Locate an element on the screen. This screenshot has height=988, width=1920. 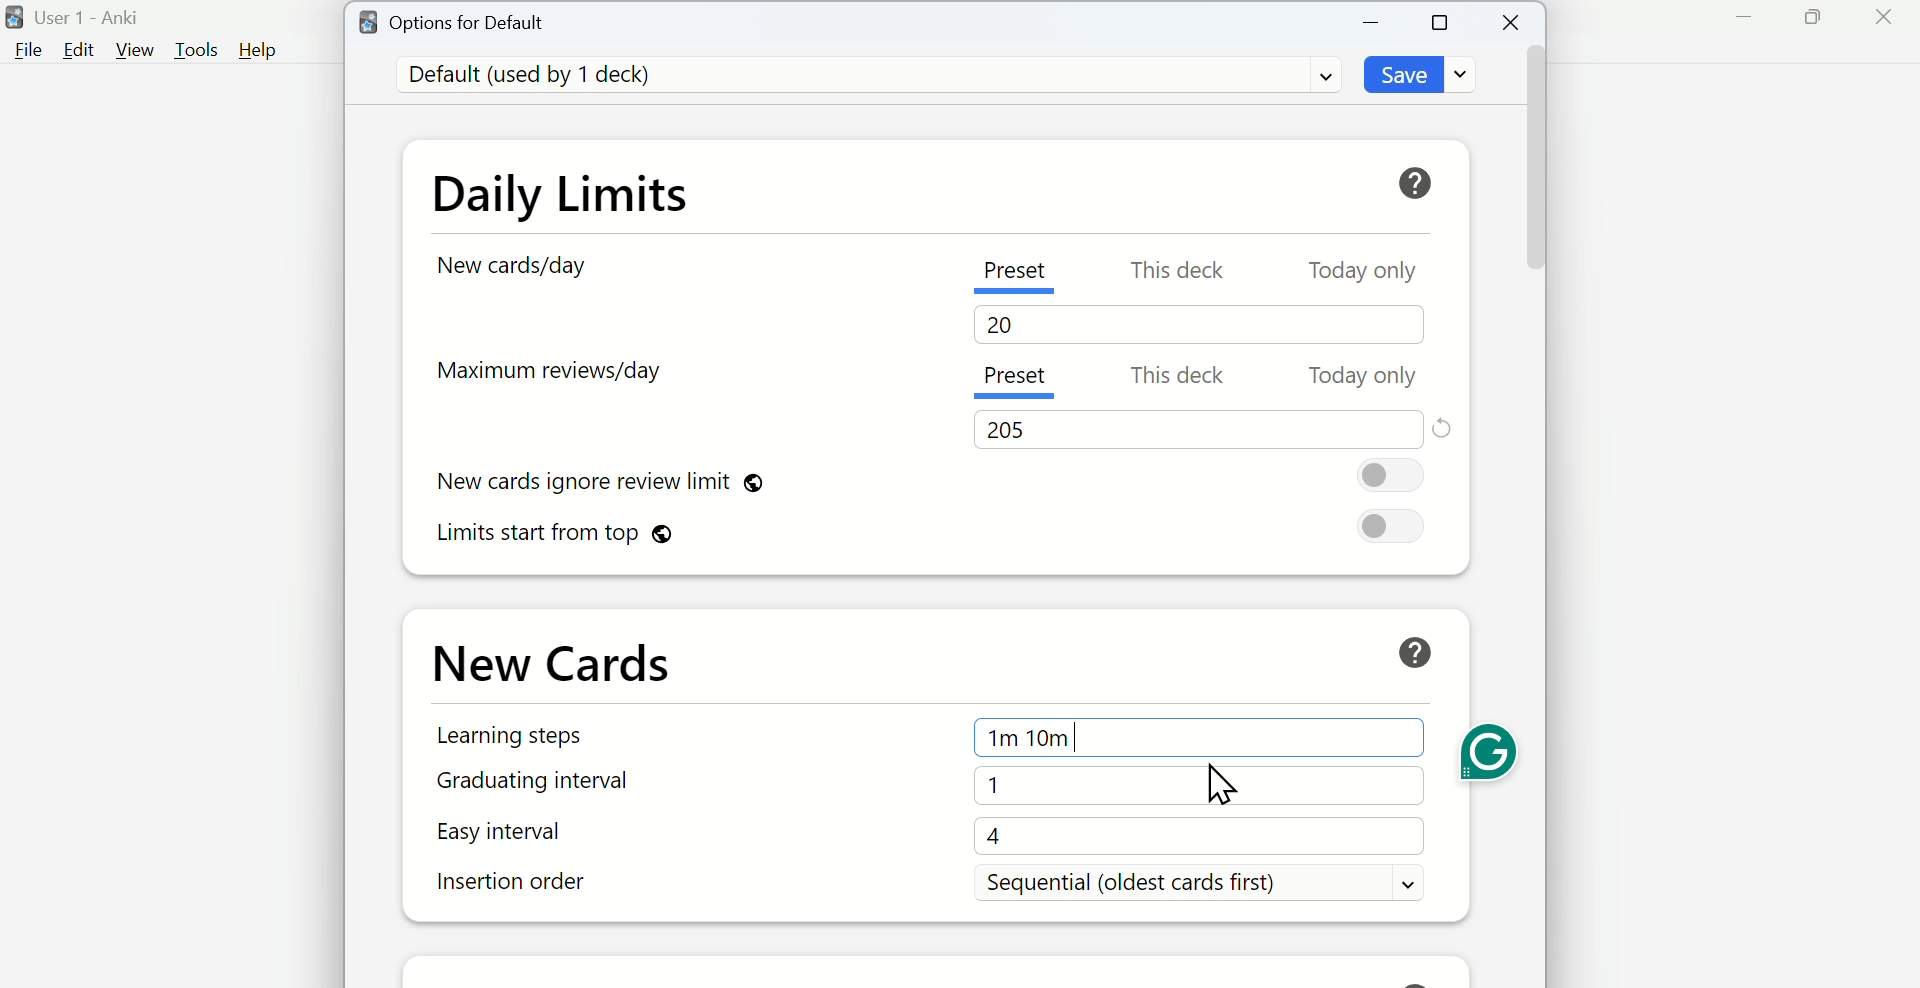
Limits start from top is located at coordinates (556, 536).